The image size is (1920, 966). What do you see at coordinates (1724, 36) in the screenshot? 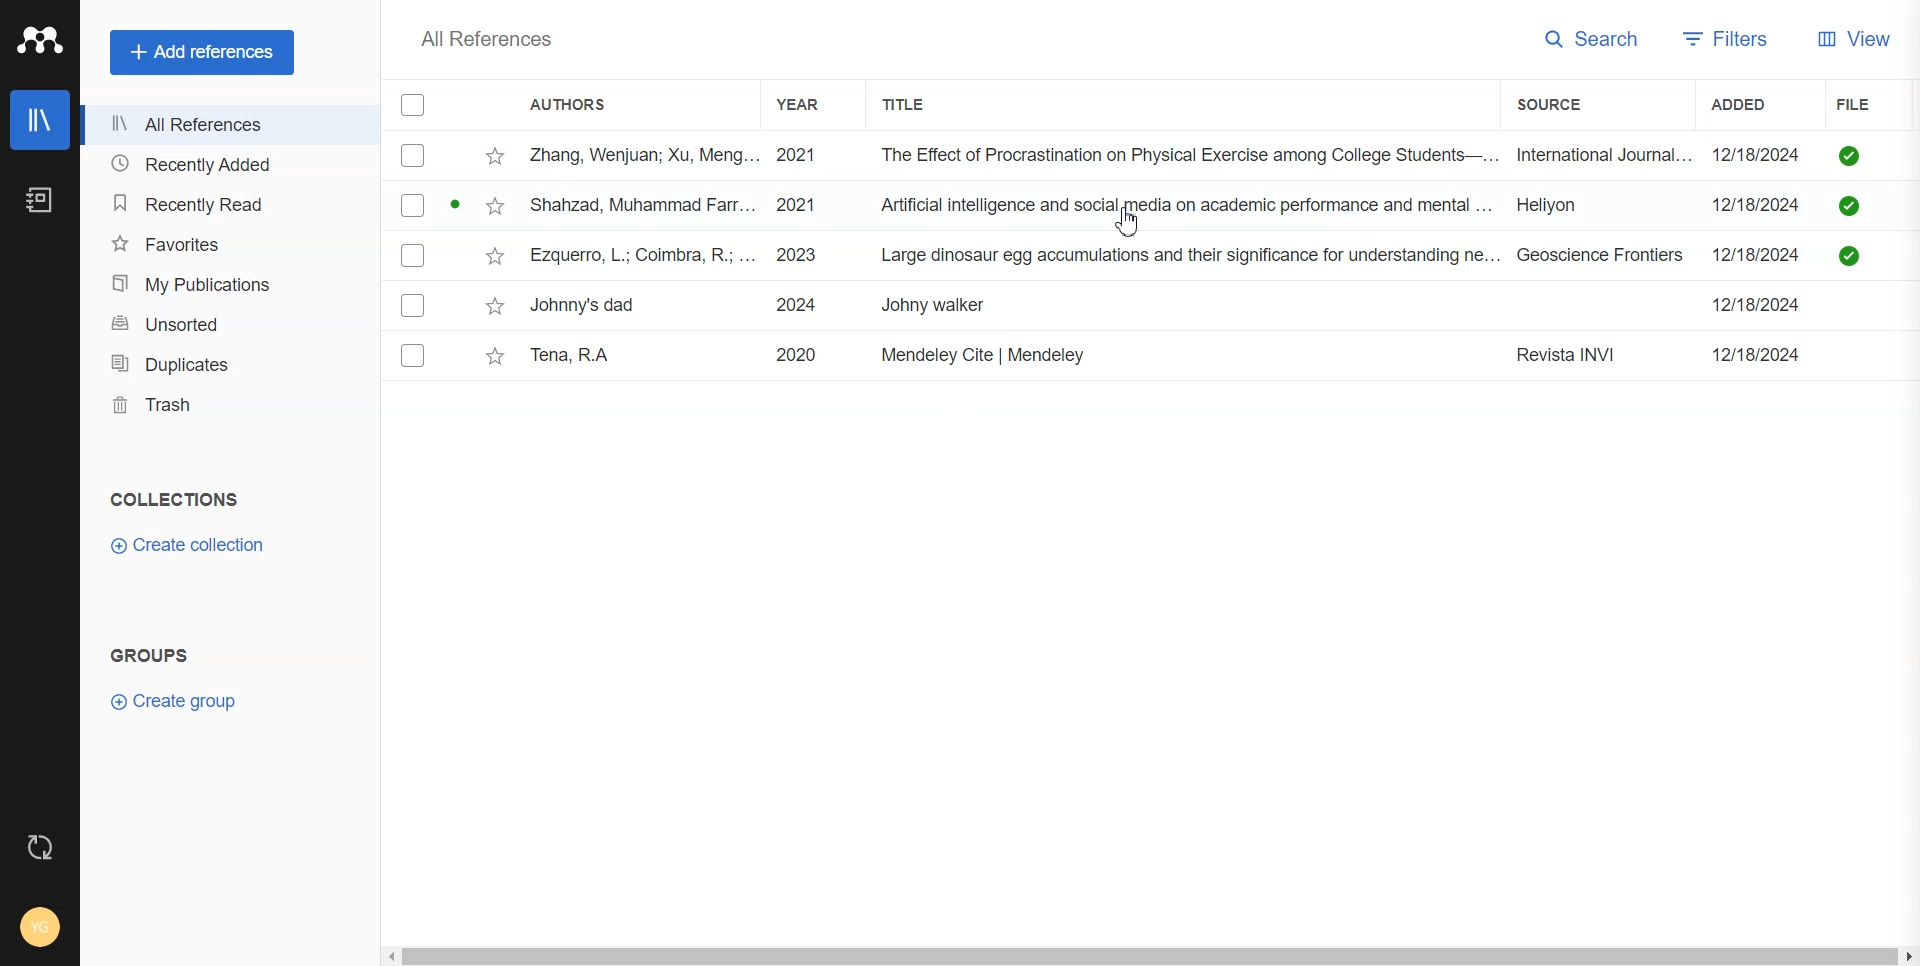
I see `Filters` at bounding box center [1724, 36].